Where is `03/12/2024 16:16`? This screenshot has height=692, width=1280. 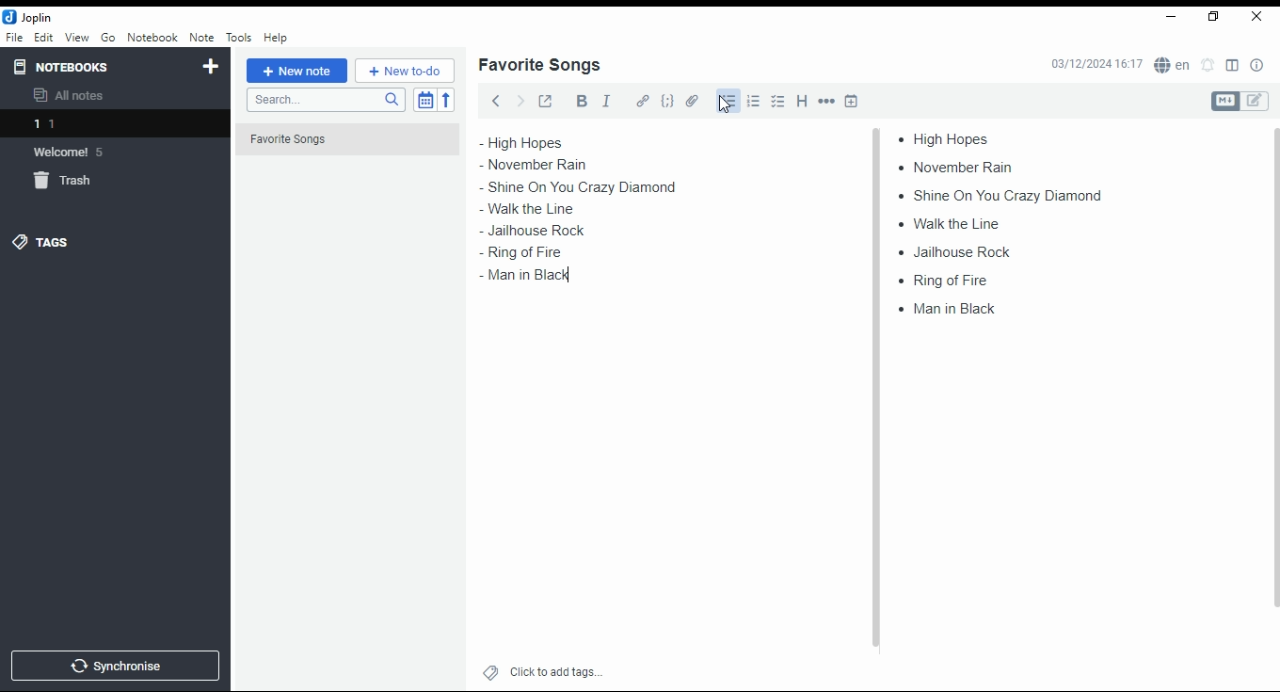
03/12/2024 16:16 is located at coordinates (1096, 64).